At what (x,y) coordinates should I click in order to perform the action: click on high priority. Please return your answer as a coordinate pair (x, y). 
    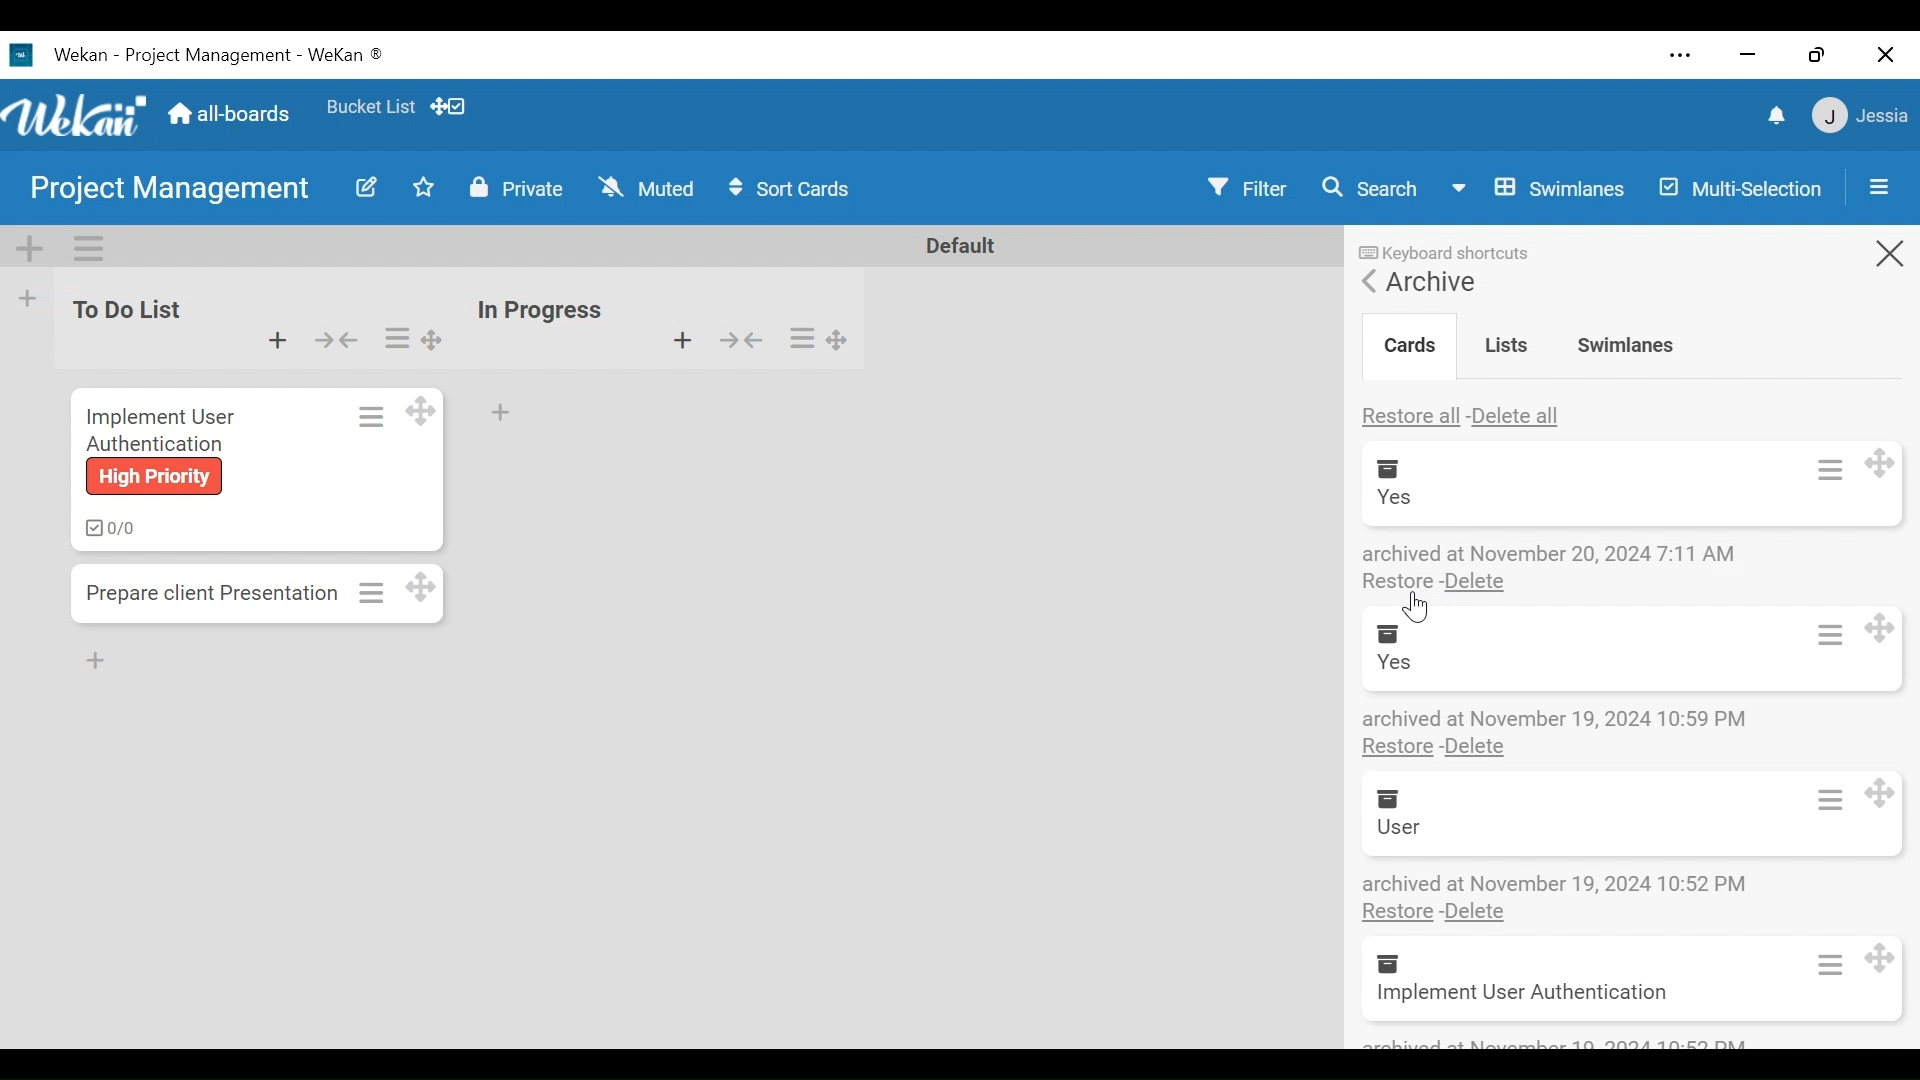
    Looking at the image, I should click on (151, 477).